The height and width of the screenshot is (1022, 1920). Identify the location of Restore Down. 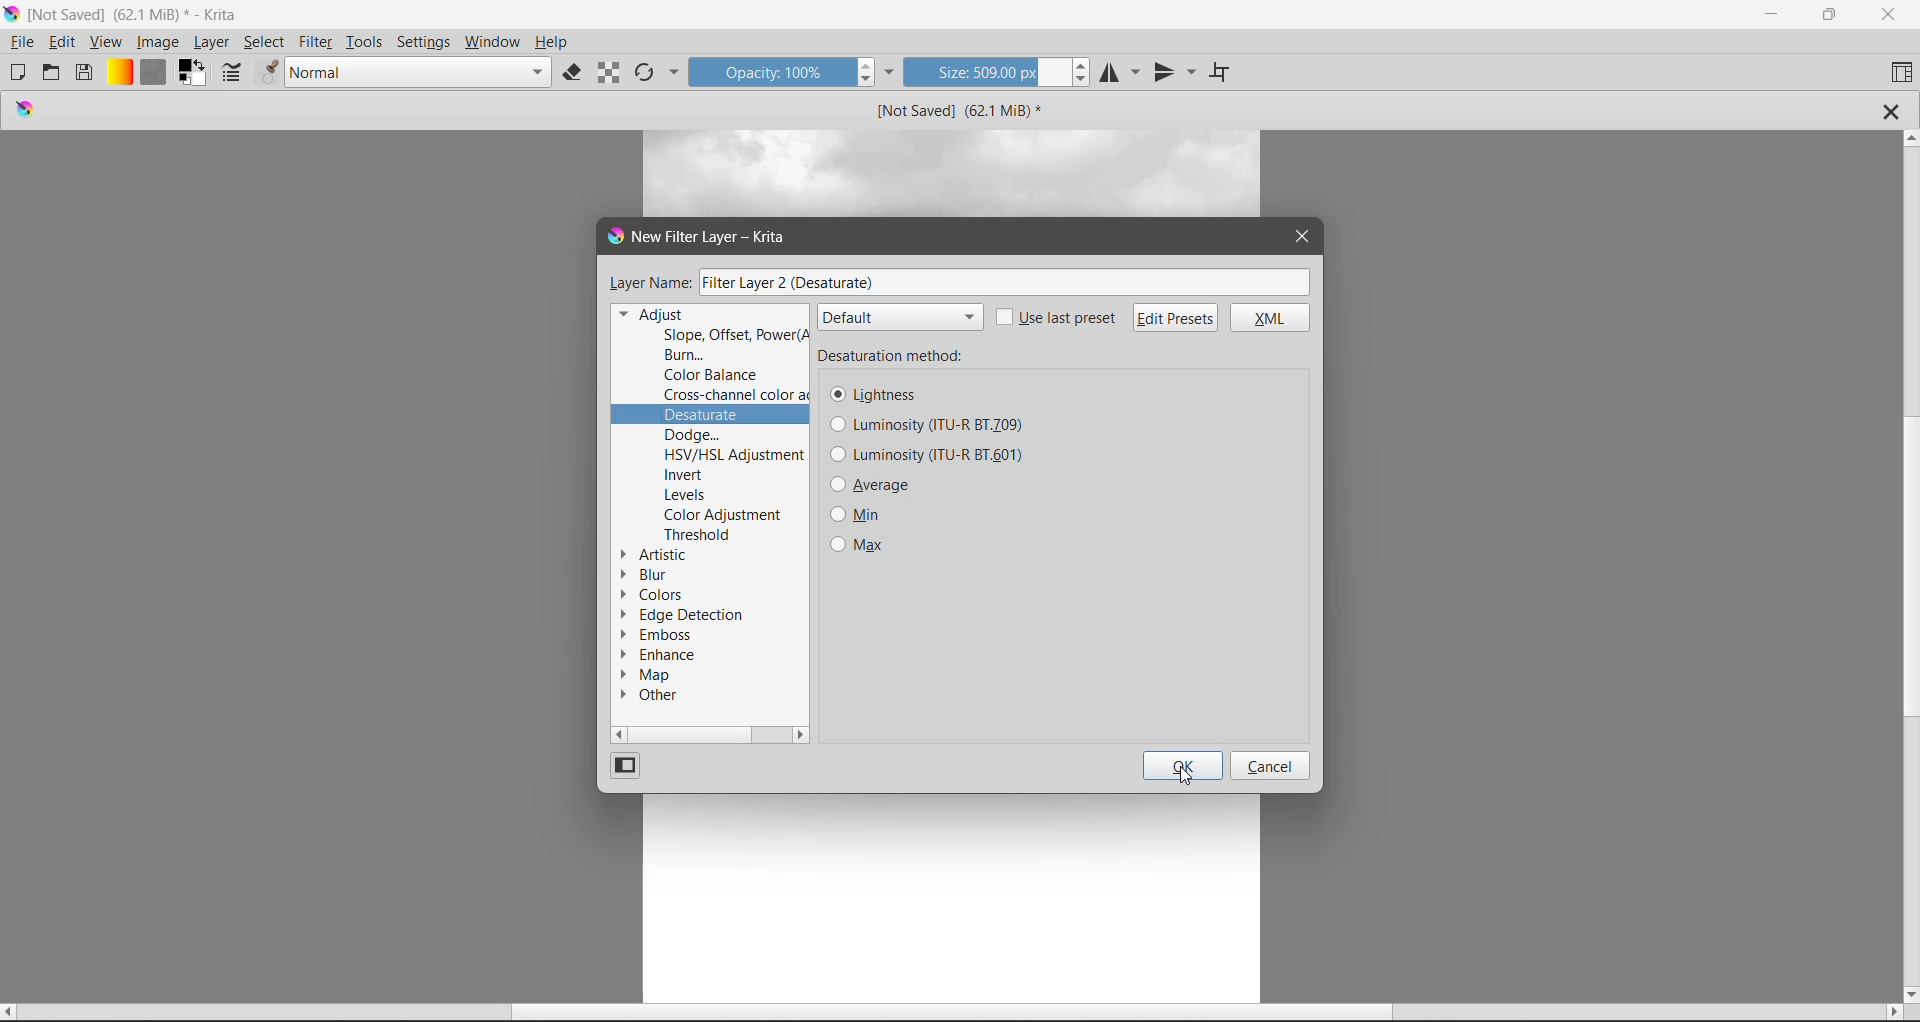
(1829, 15).